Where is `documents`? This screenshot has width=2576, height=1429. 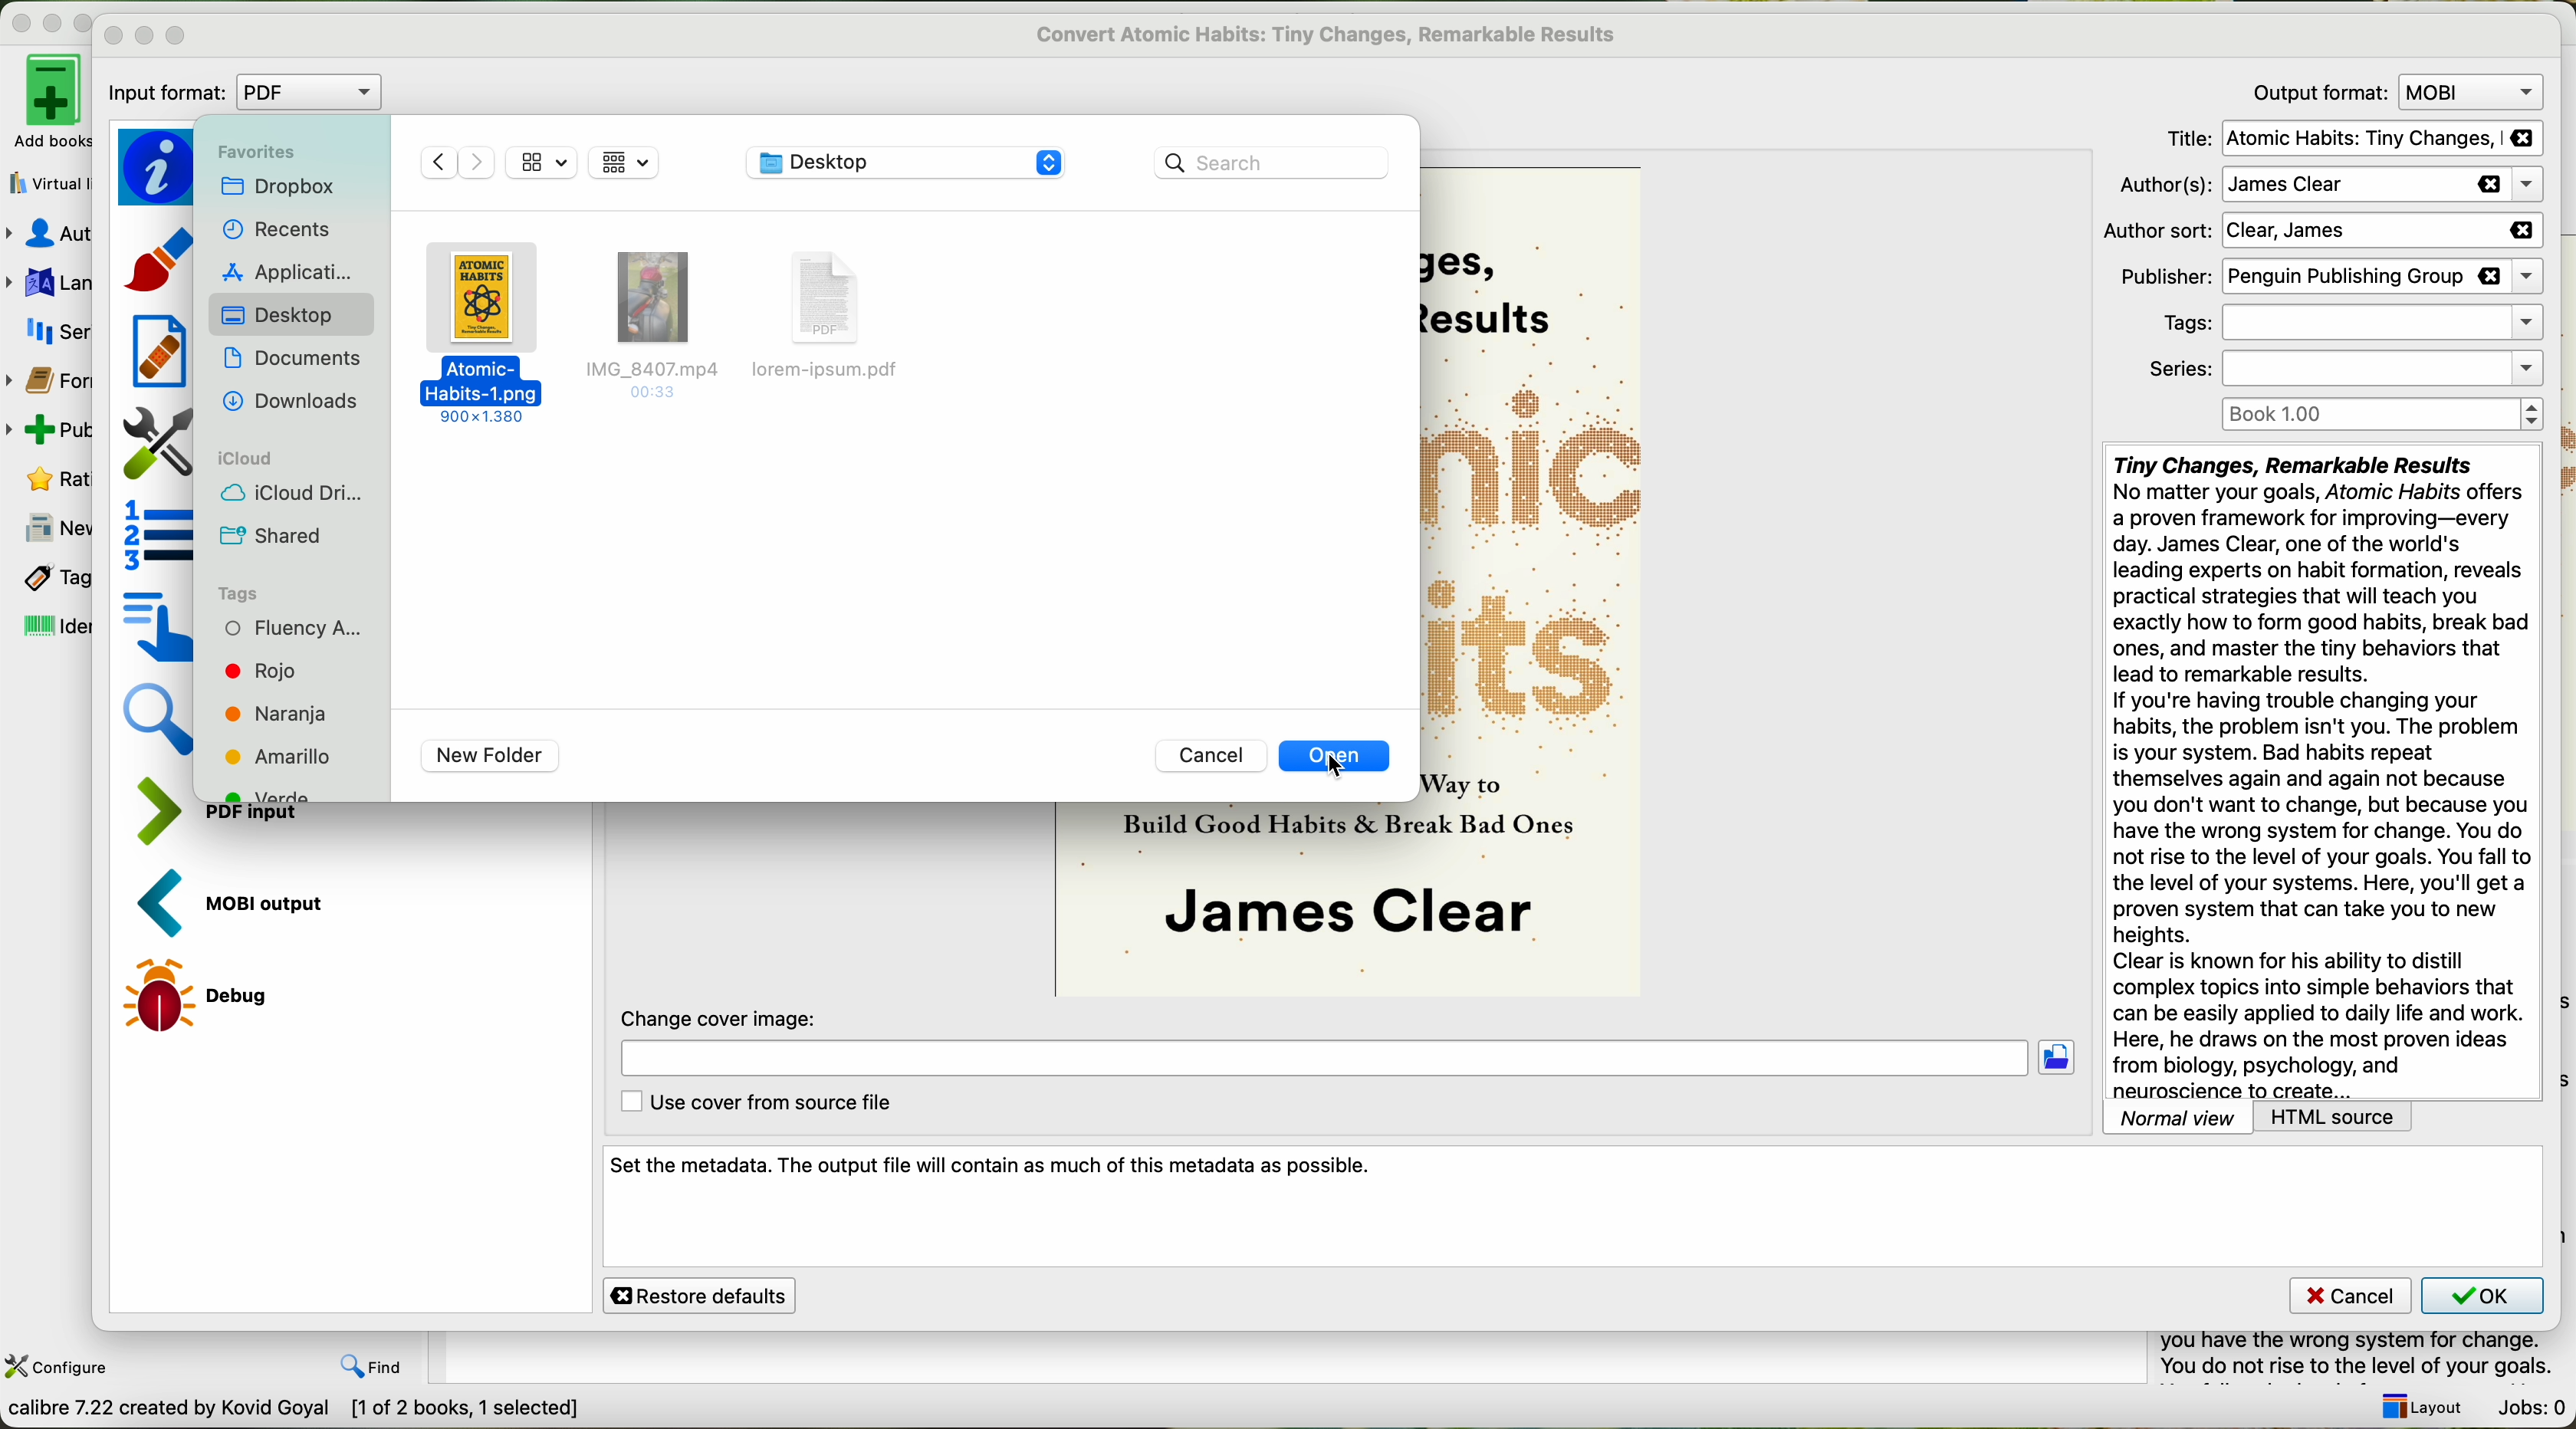
documents is located at coordinates (291, 363).